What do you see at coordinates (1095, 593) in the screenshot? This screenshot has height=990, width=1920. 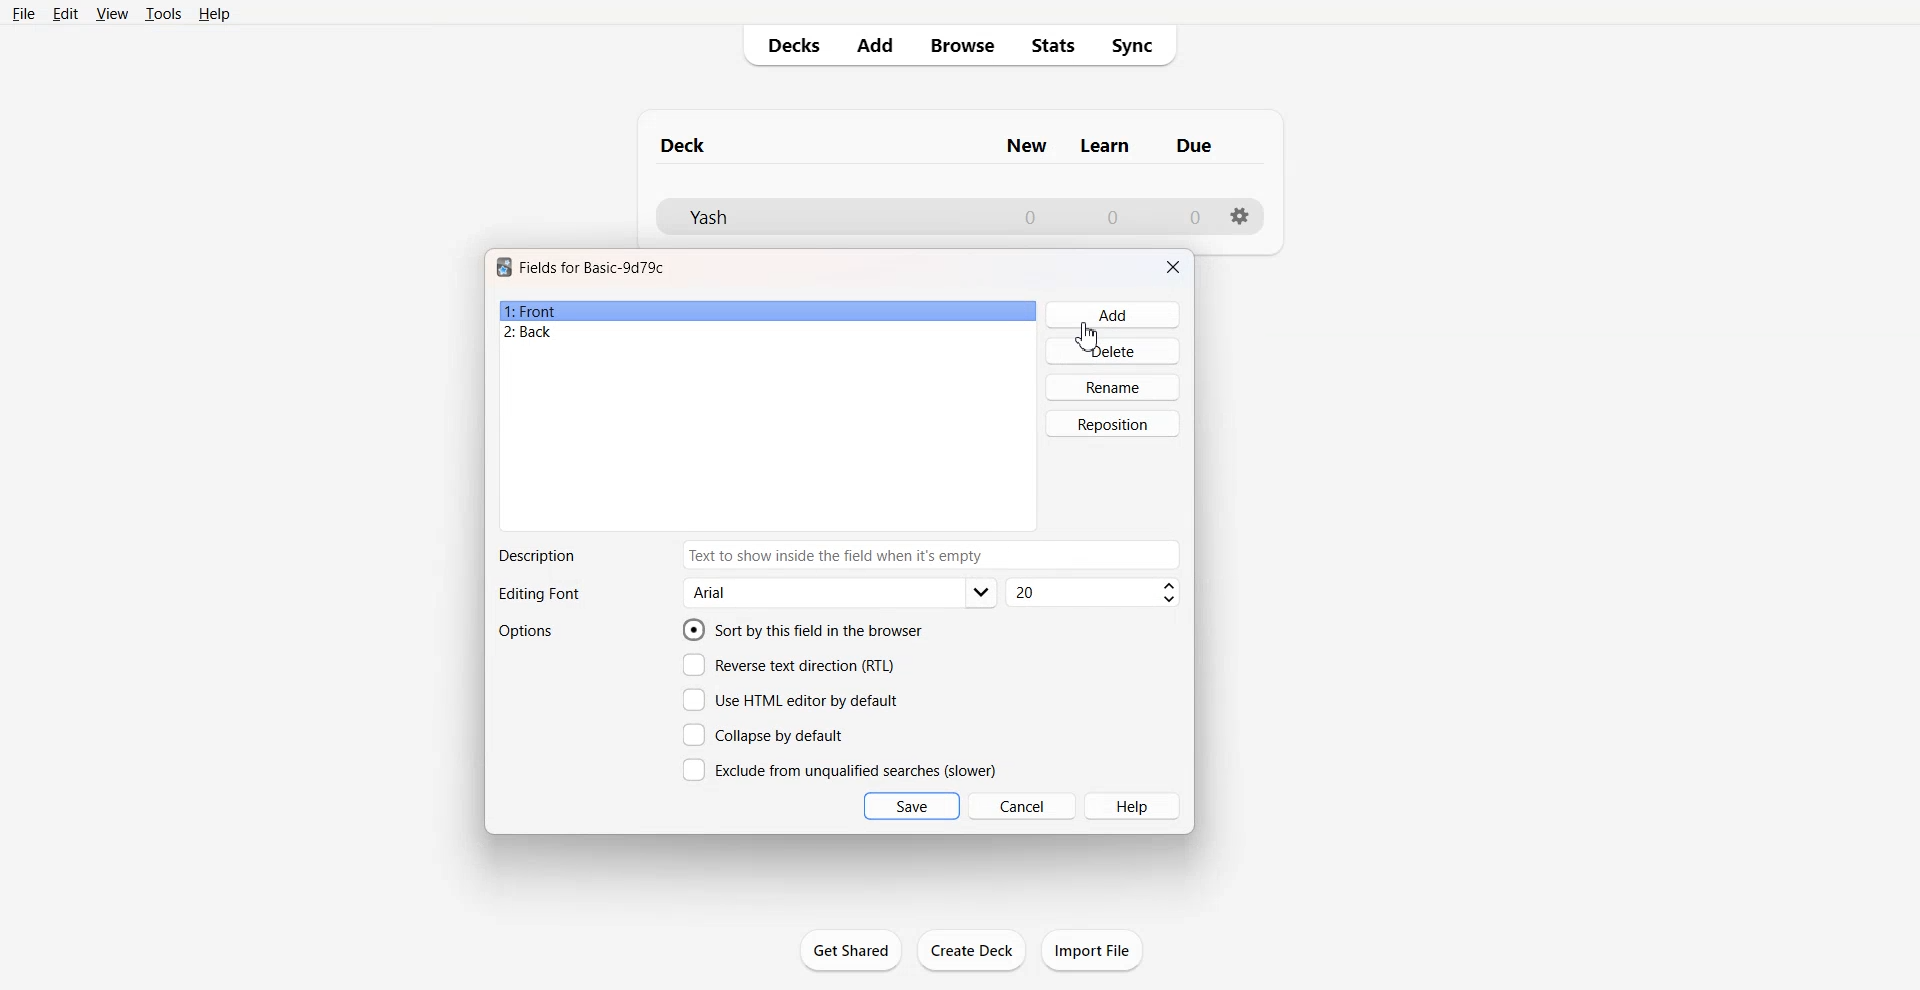 I see `Font size` at bounding box center [1095, 593].